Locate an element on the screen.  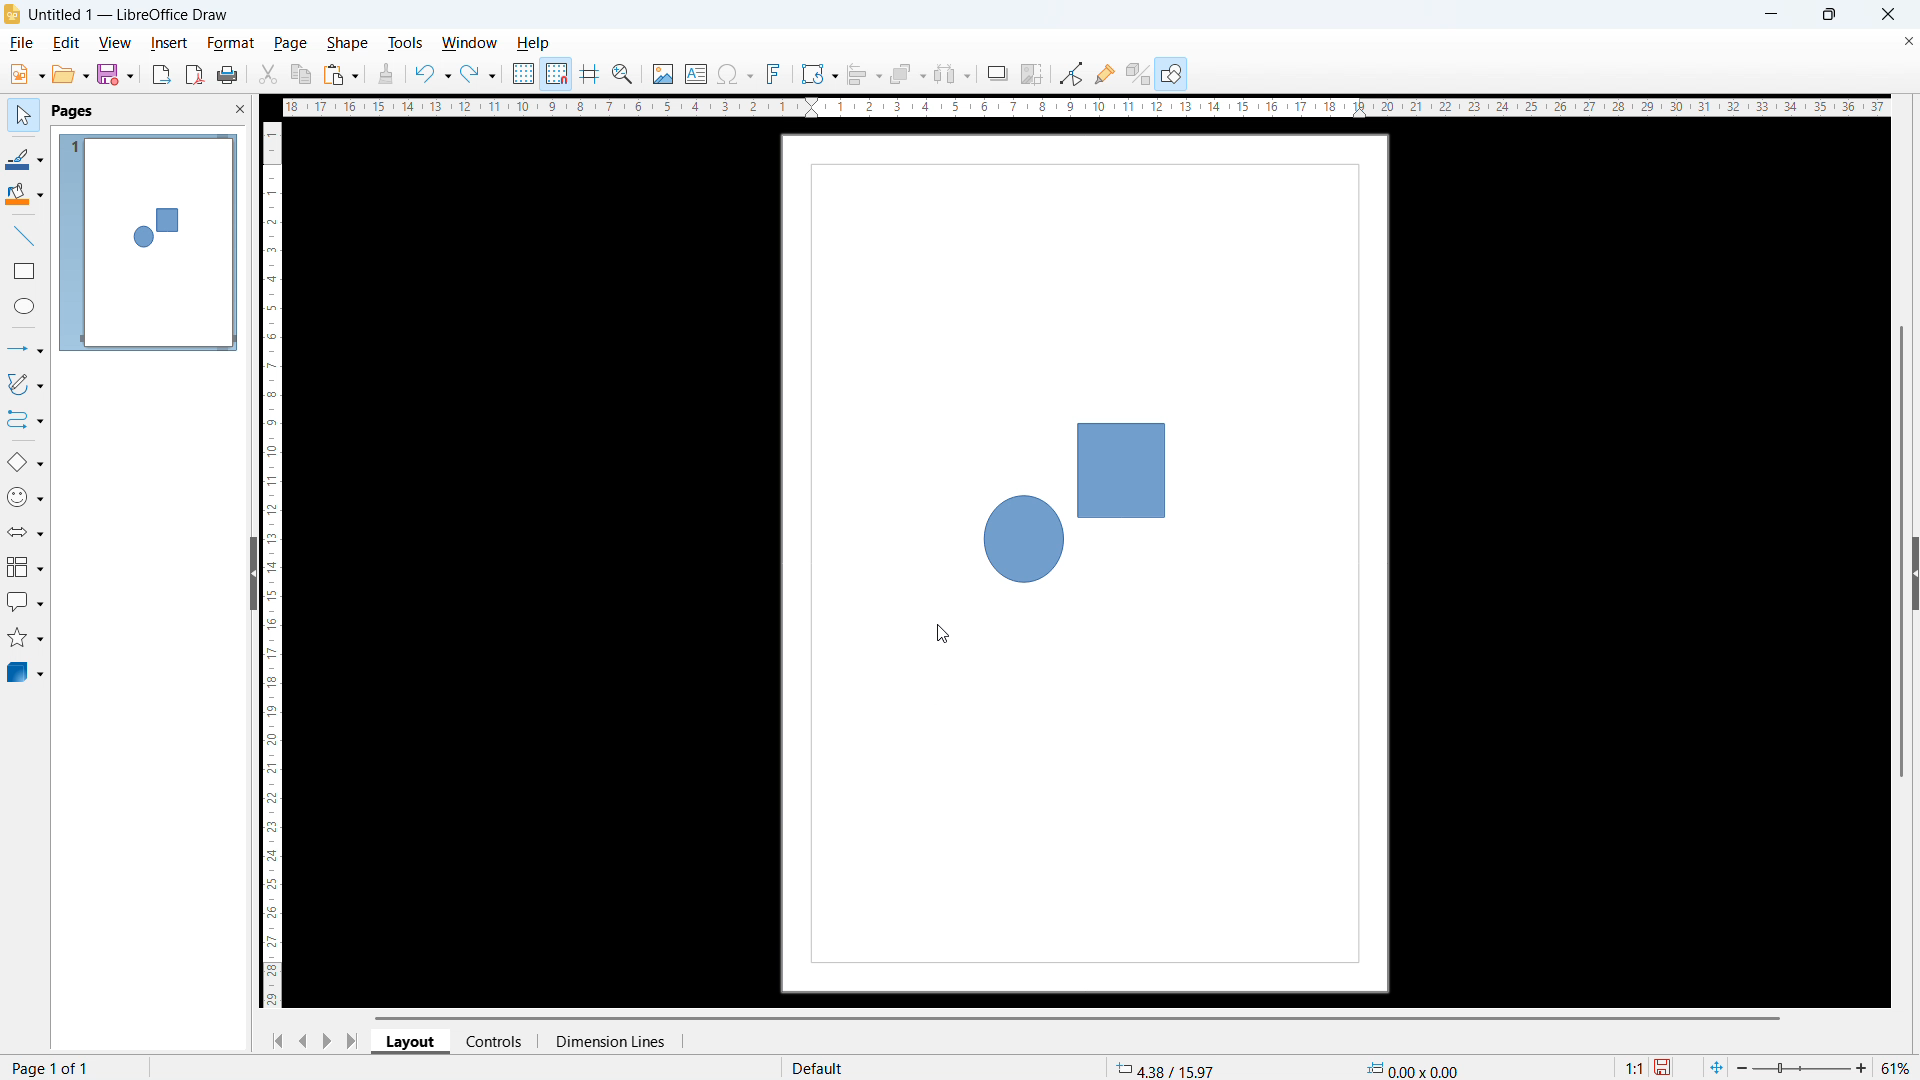
crop image is located at coordinates (1034, 73).